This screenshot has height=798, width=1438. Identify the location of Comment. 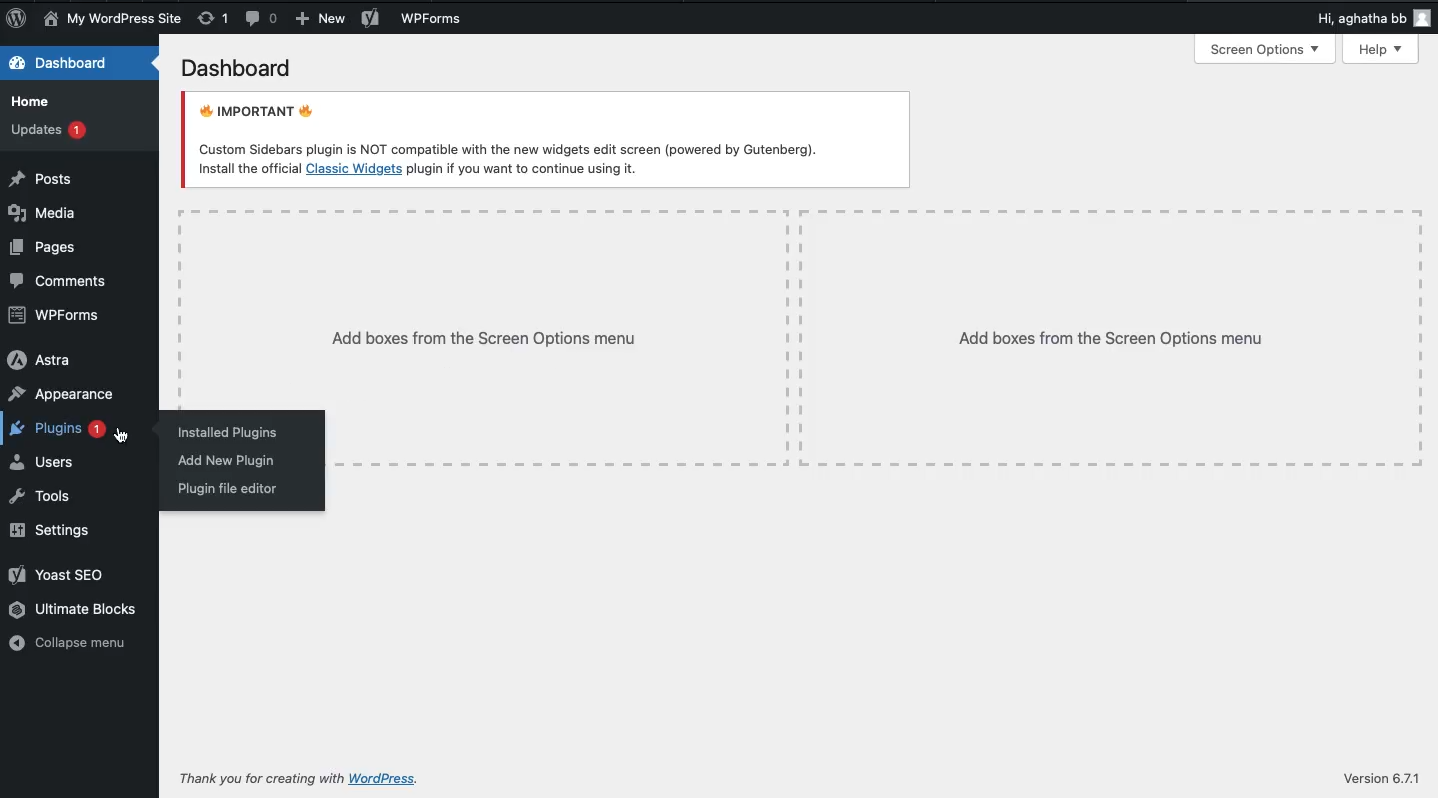
(64, 282).